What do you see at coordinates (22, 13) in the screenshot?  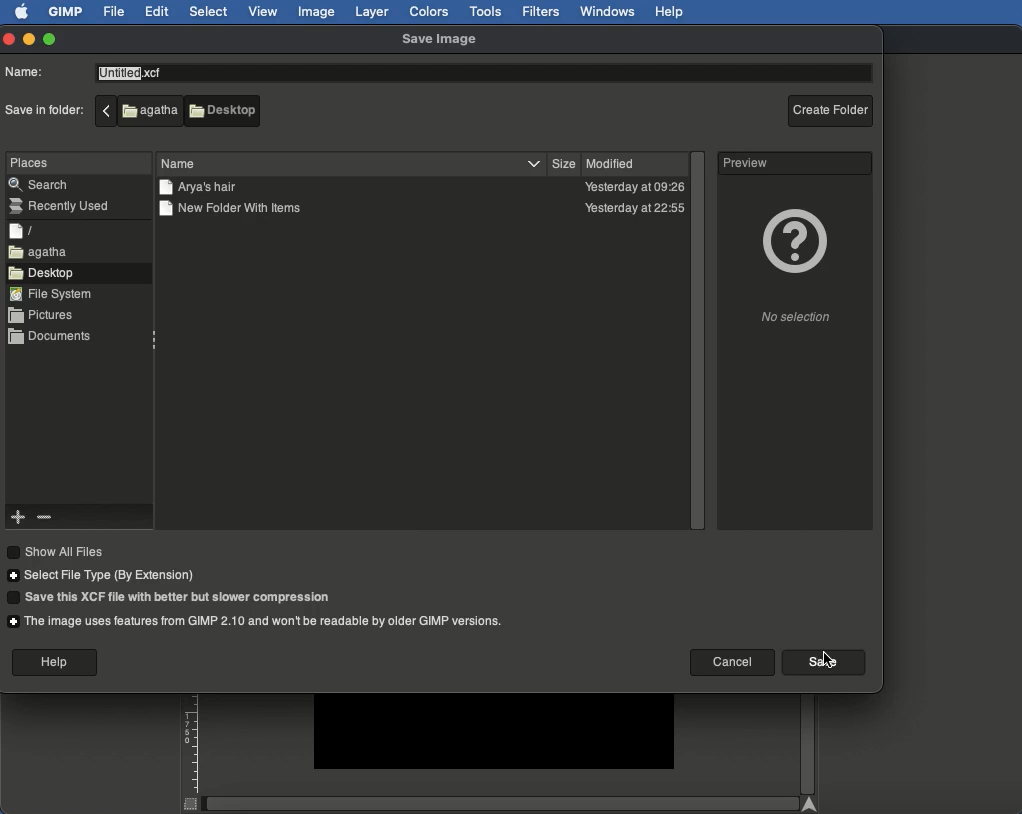 I see `Apple logo` at bounding box center [22, 13].